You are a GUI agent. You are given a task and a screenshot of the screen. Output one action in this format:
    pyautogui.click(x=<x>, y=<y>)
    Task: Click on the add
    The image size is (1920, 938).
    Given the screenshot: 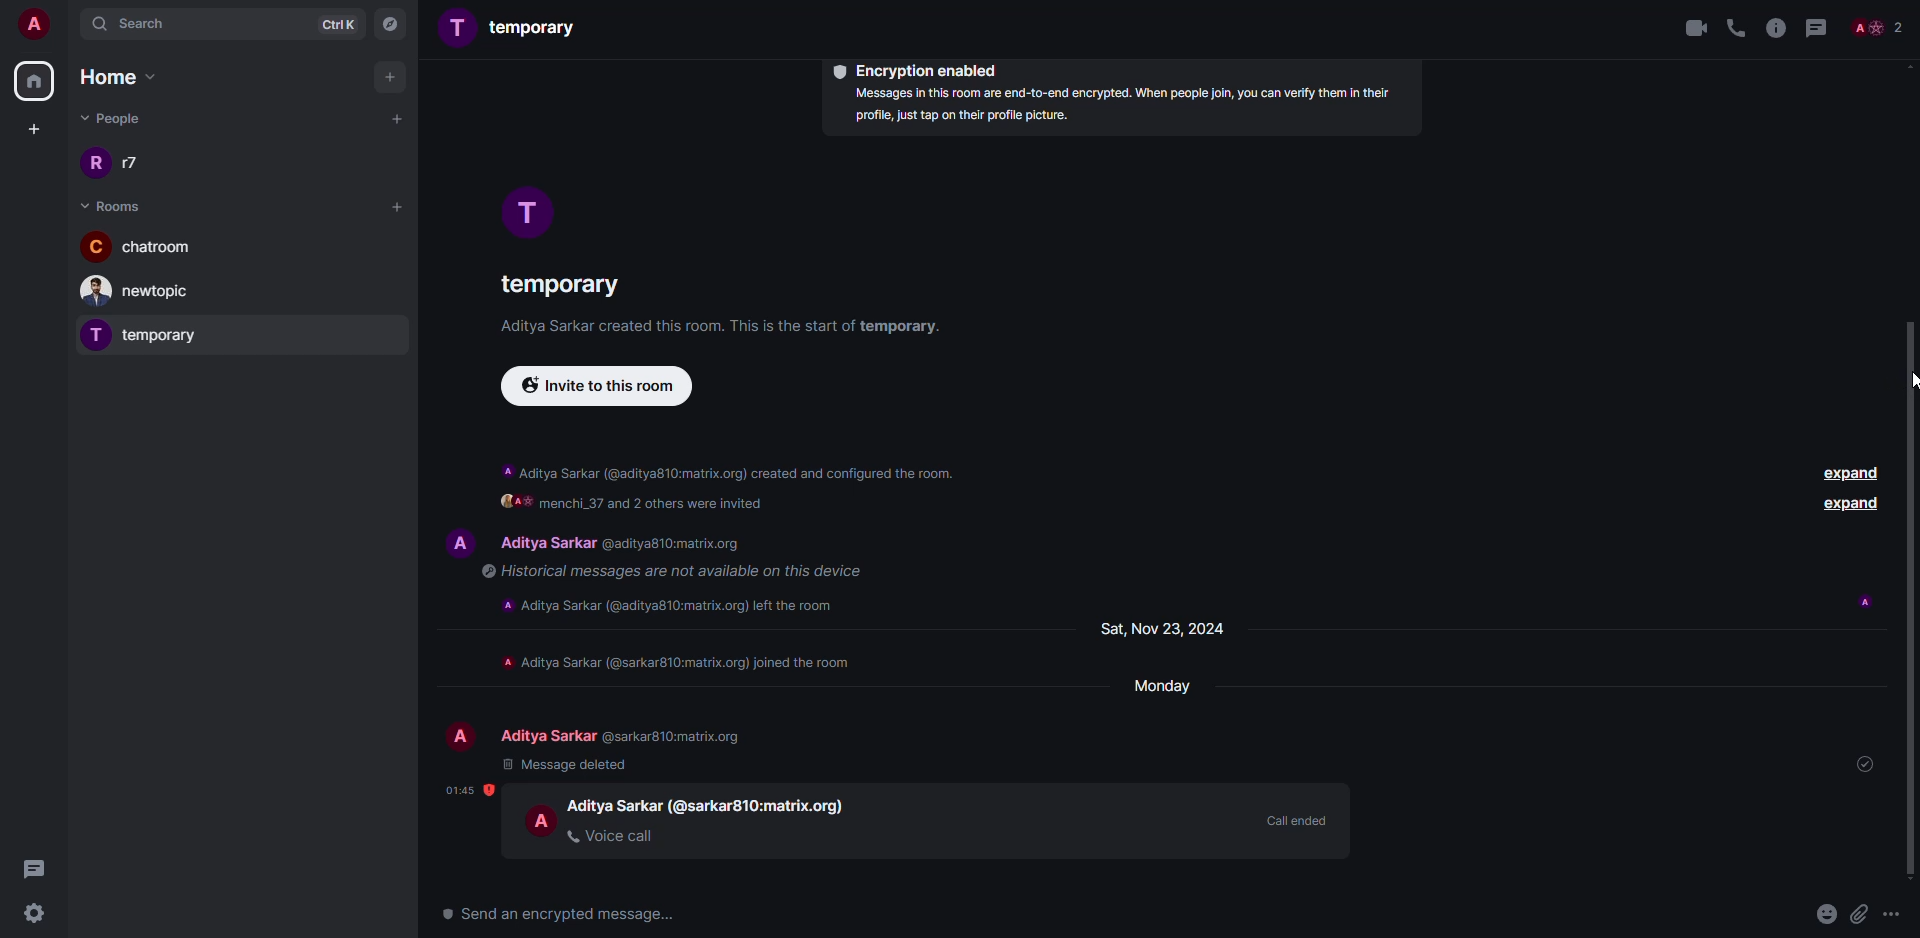 What is the action you would take?
    pyautogui.click(x=392, y=76)
    